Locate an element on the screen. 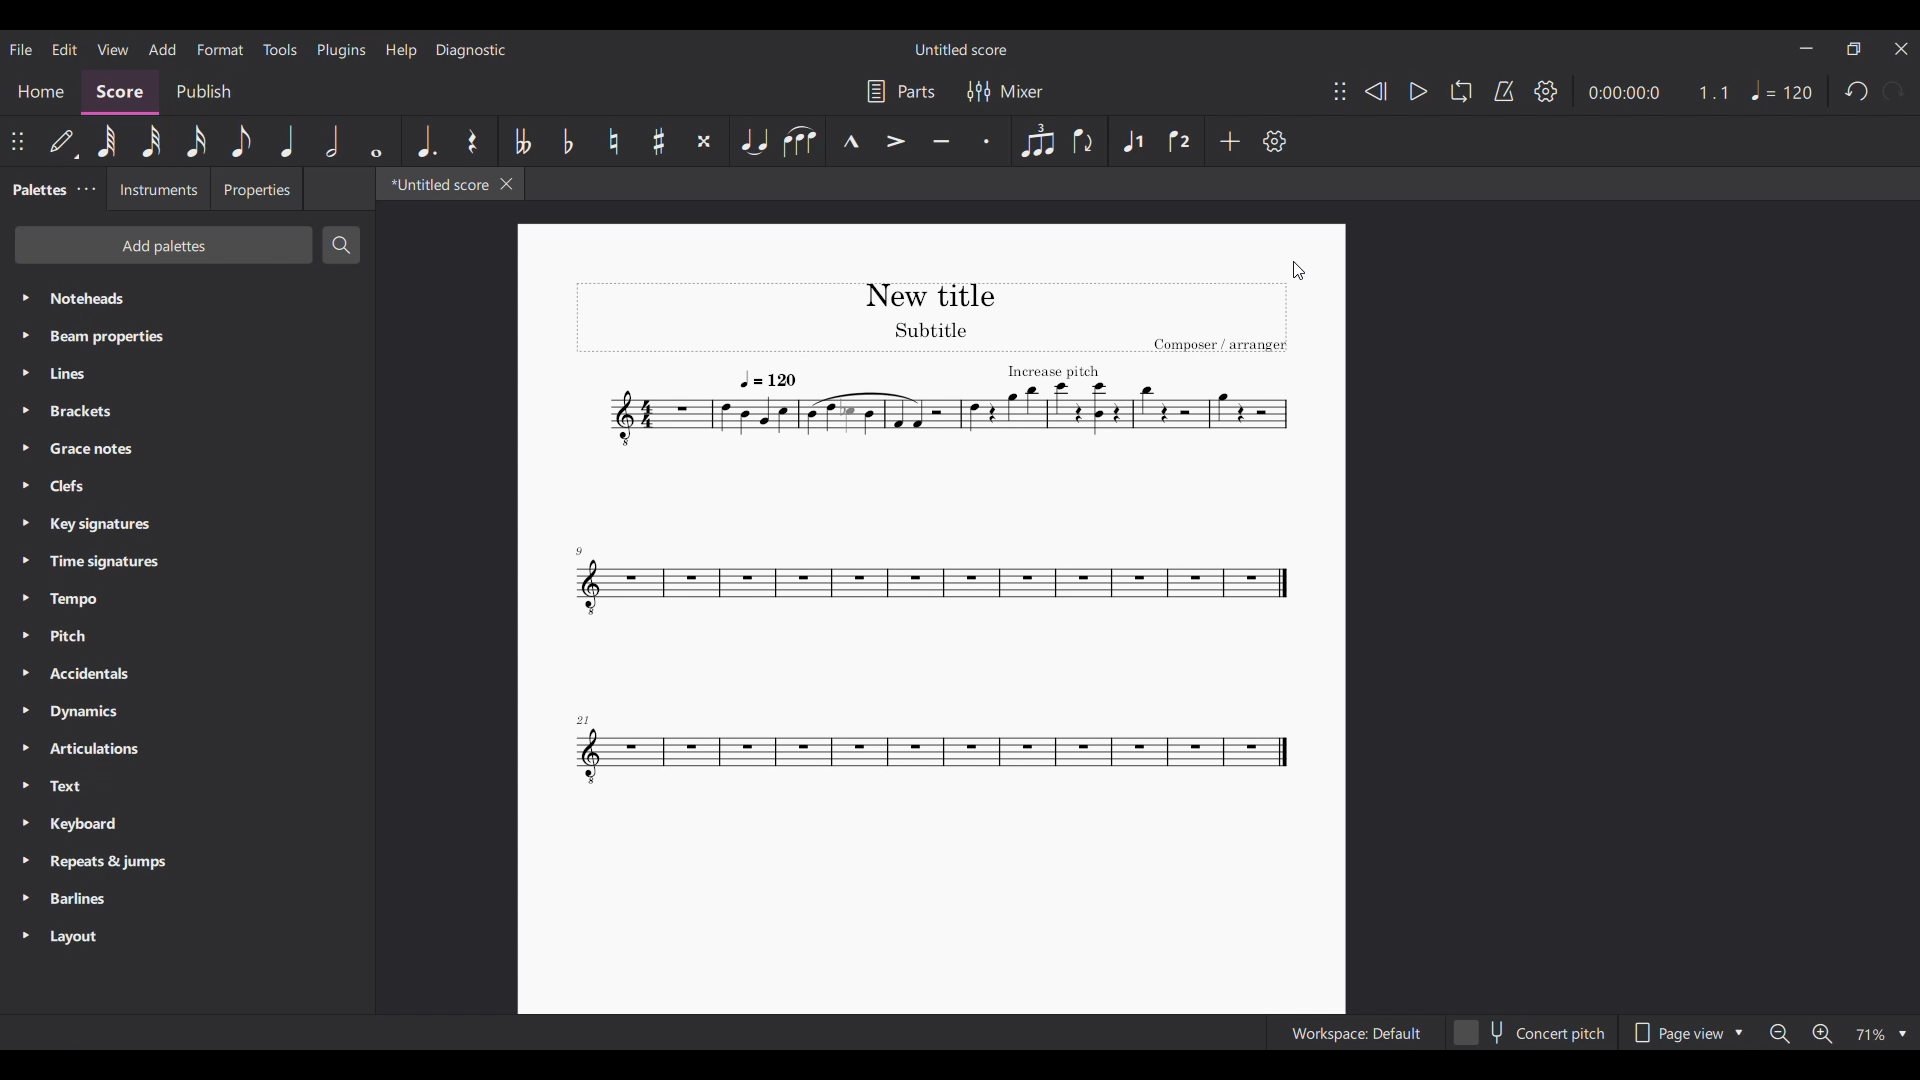  16th note is located at coordinates (196, 141).